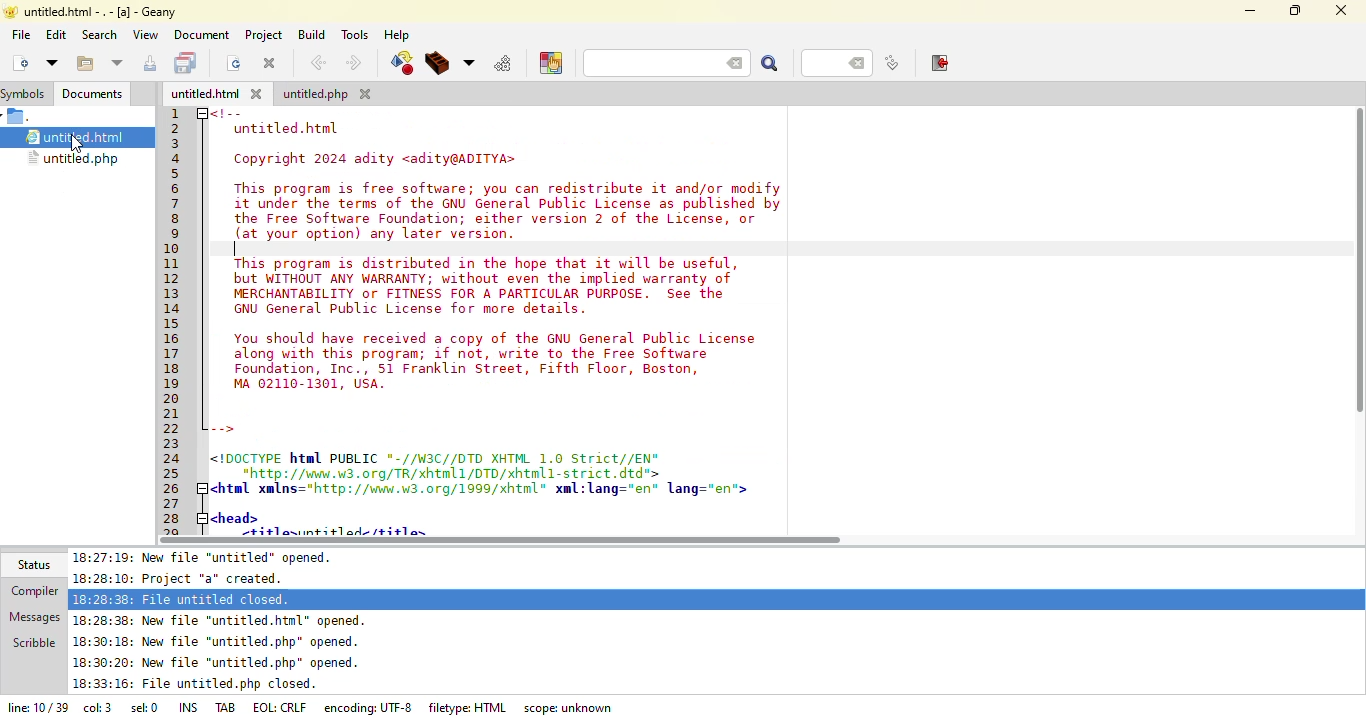  I want to click on tab, so click(220, 705).